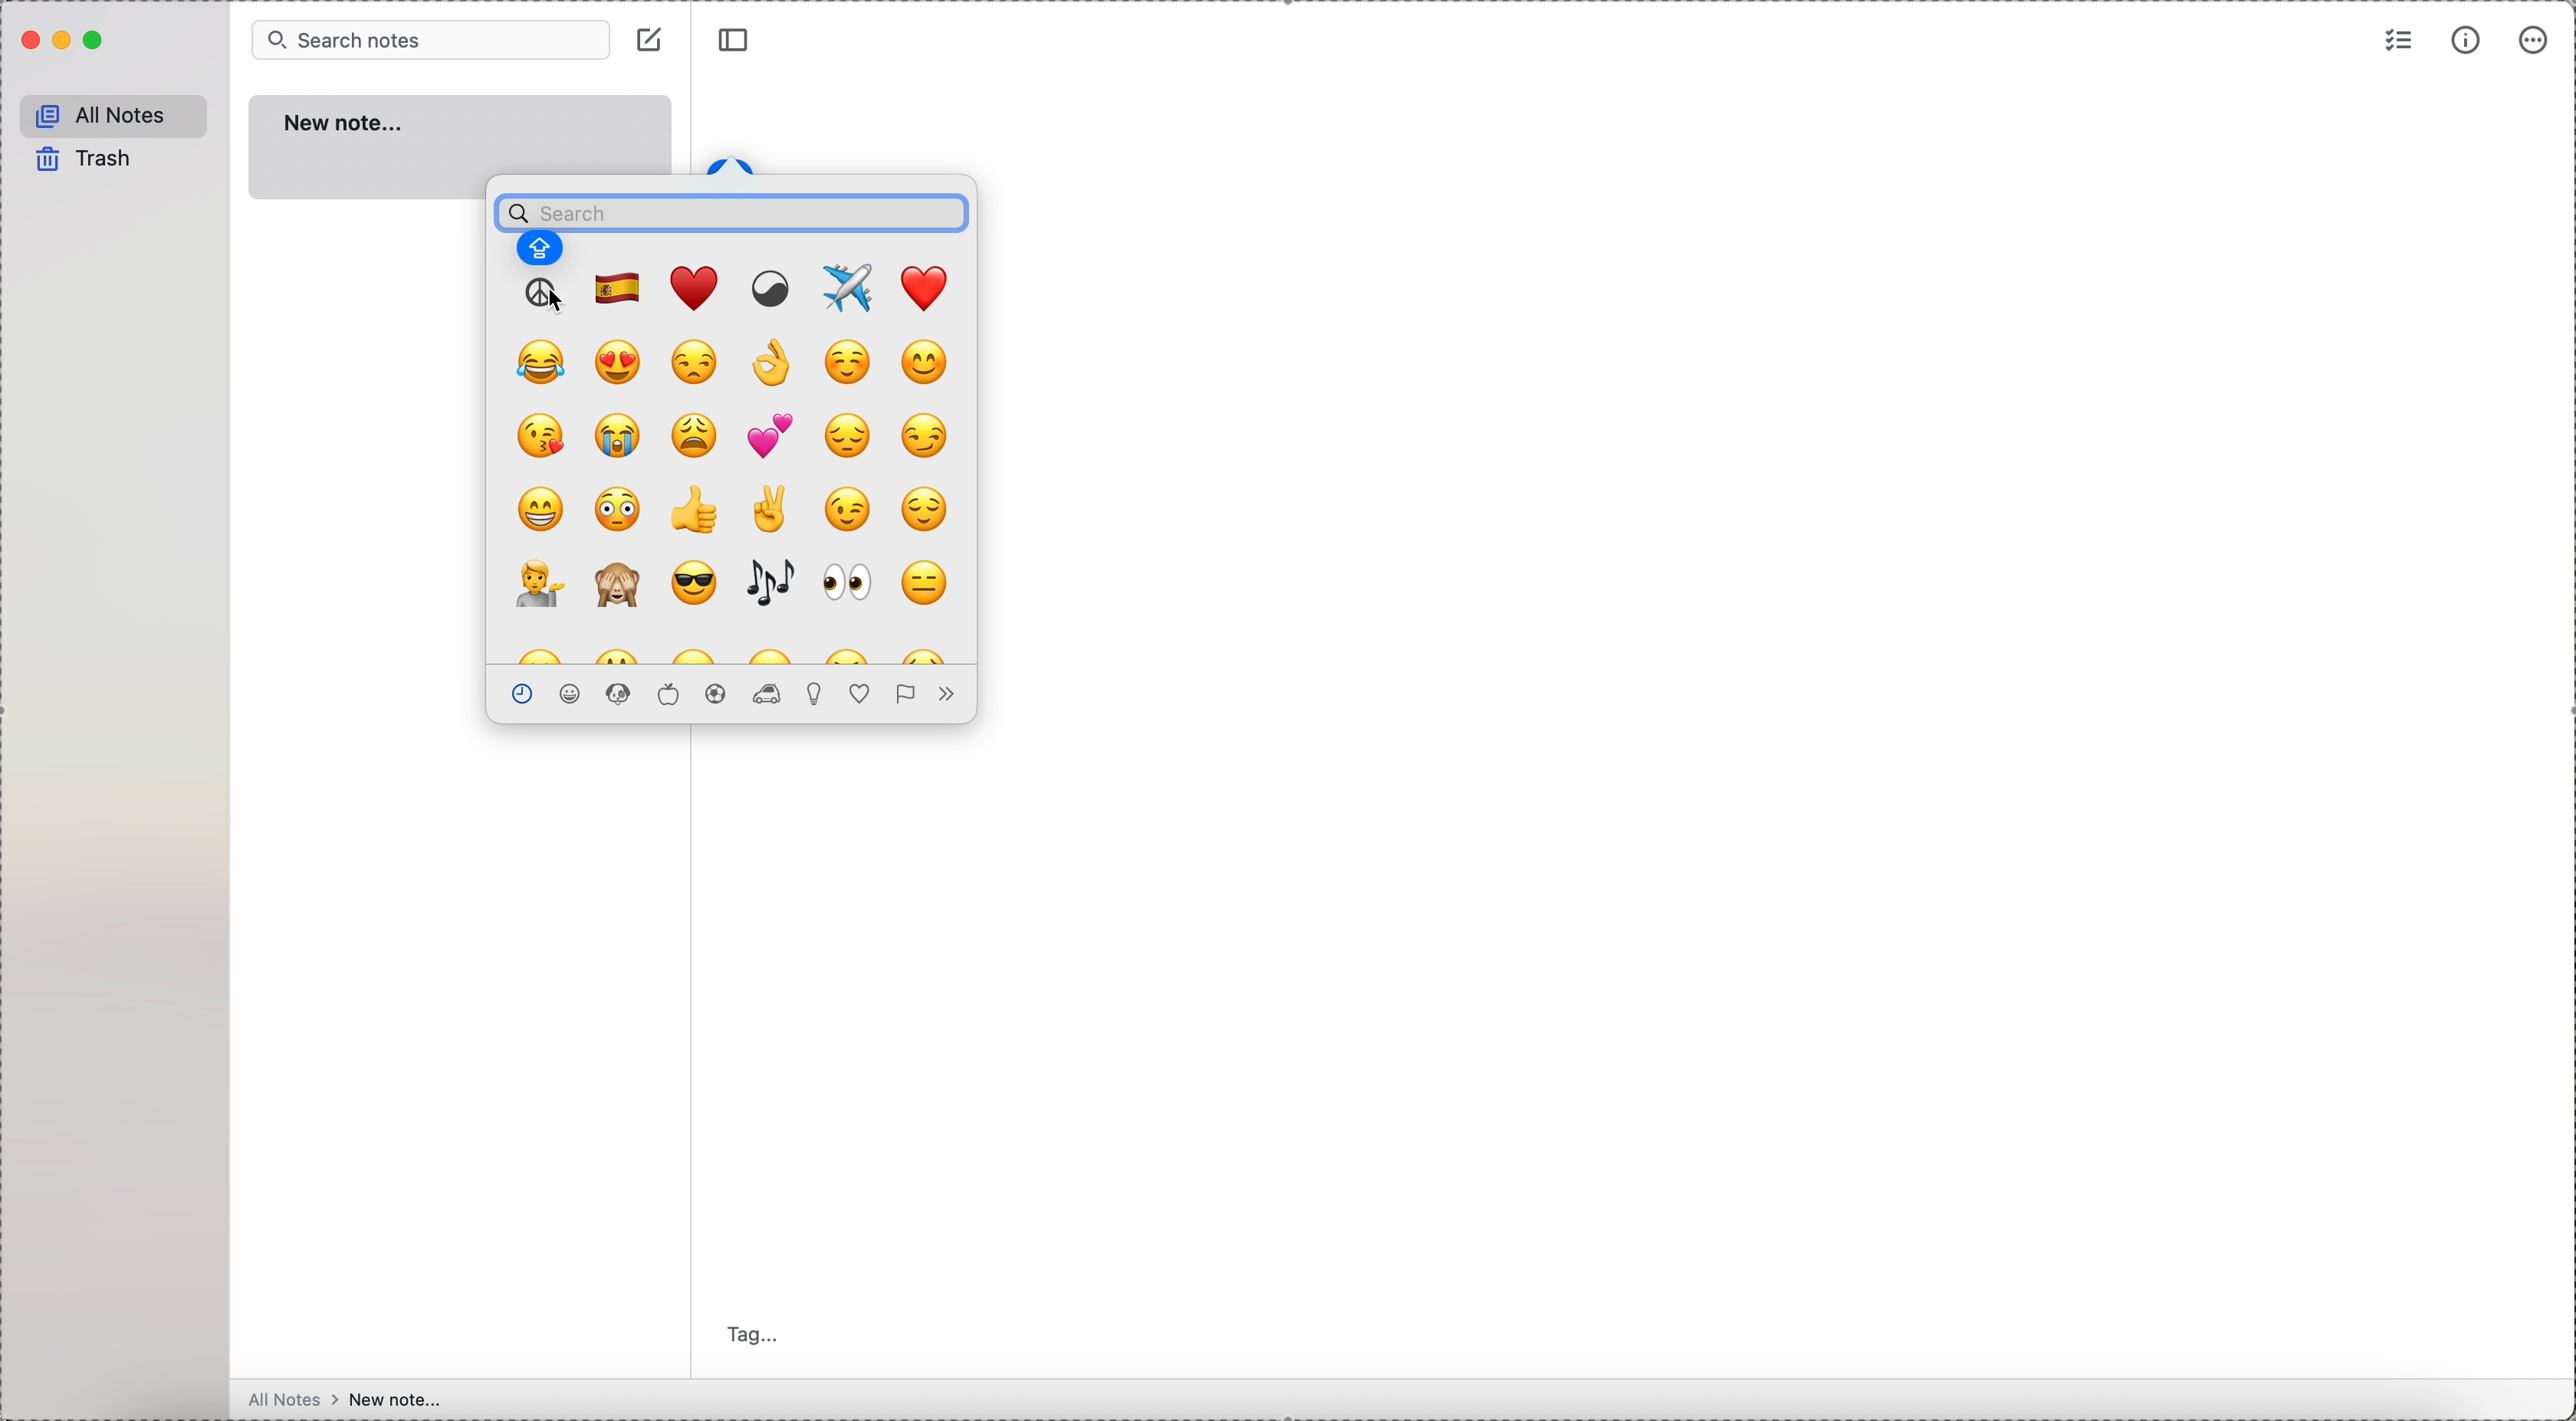  I want to click on tag, so click(759, 1333).